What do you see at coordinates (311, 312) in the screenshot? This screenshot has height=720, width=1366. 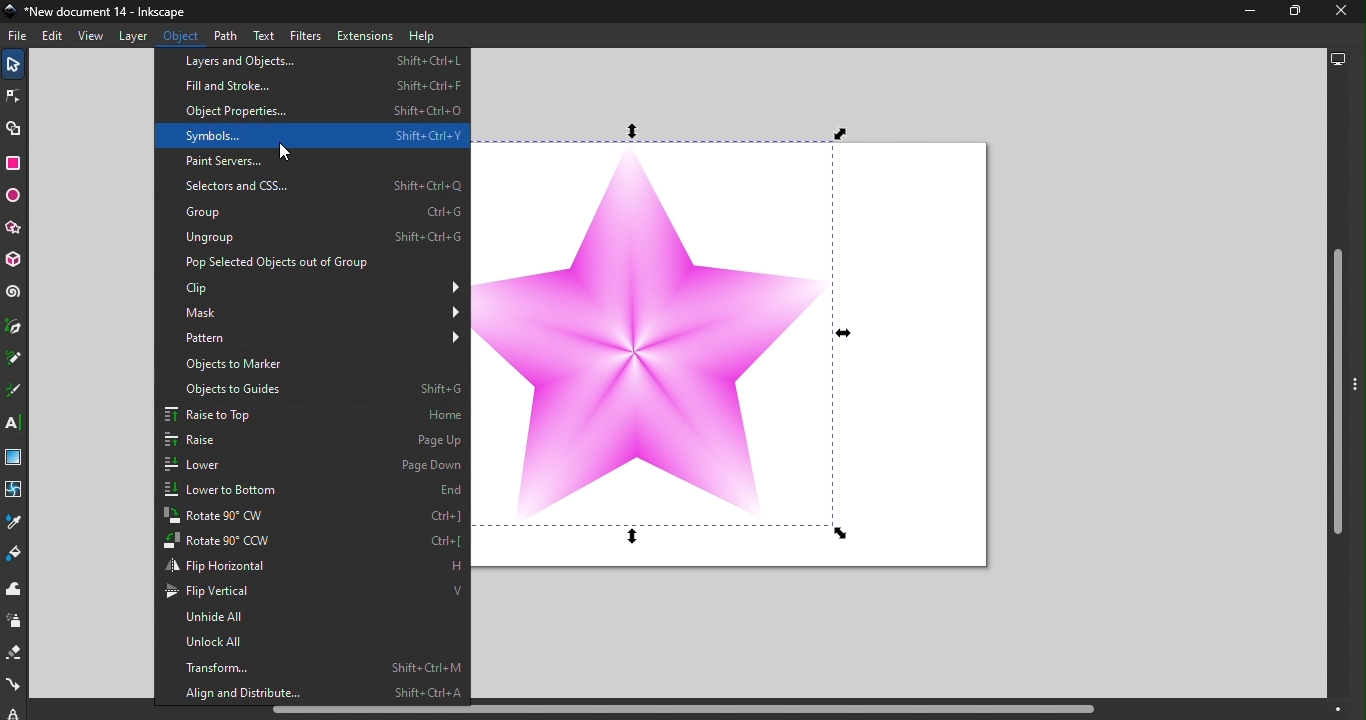 I see `Mask` at bounding box center [311, 312].